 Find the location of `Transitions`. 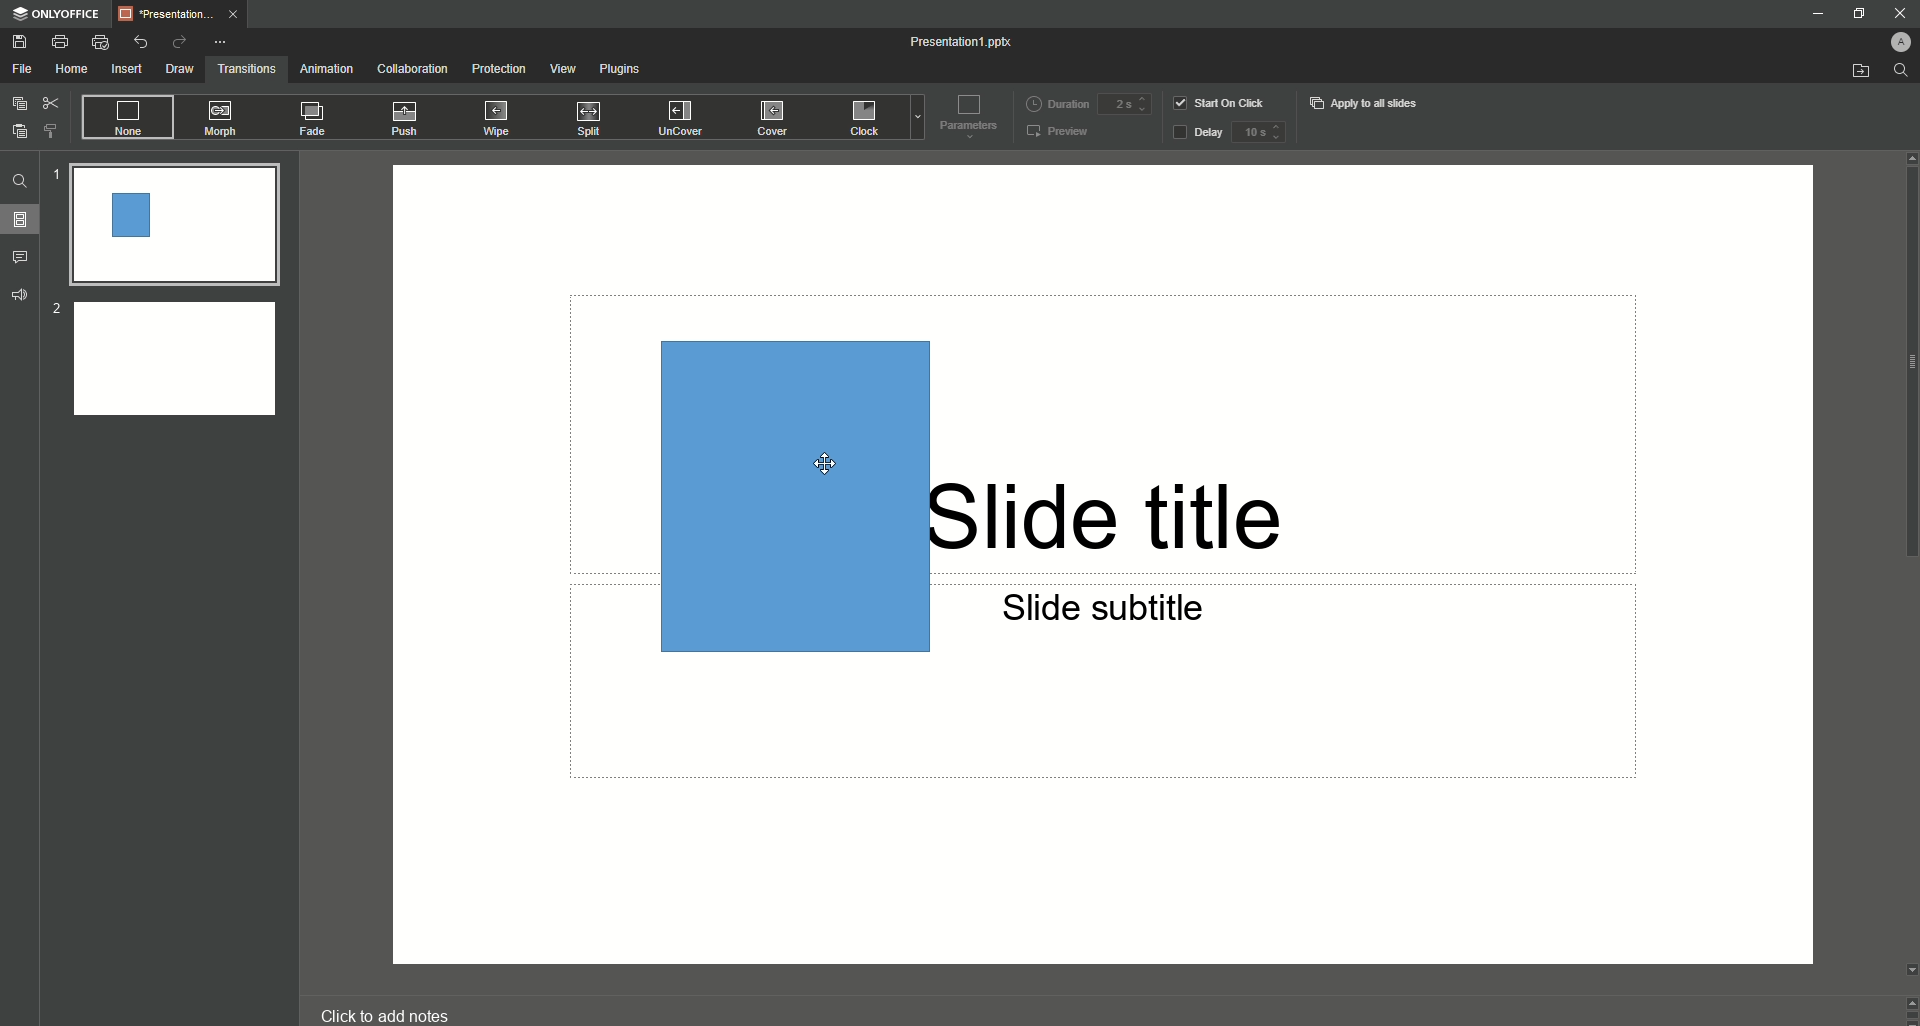

Transitions is located at coordinates (246, 69).